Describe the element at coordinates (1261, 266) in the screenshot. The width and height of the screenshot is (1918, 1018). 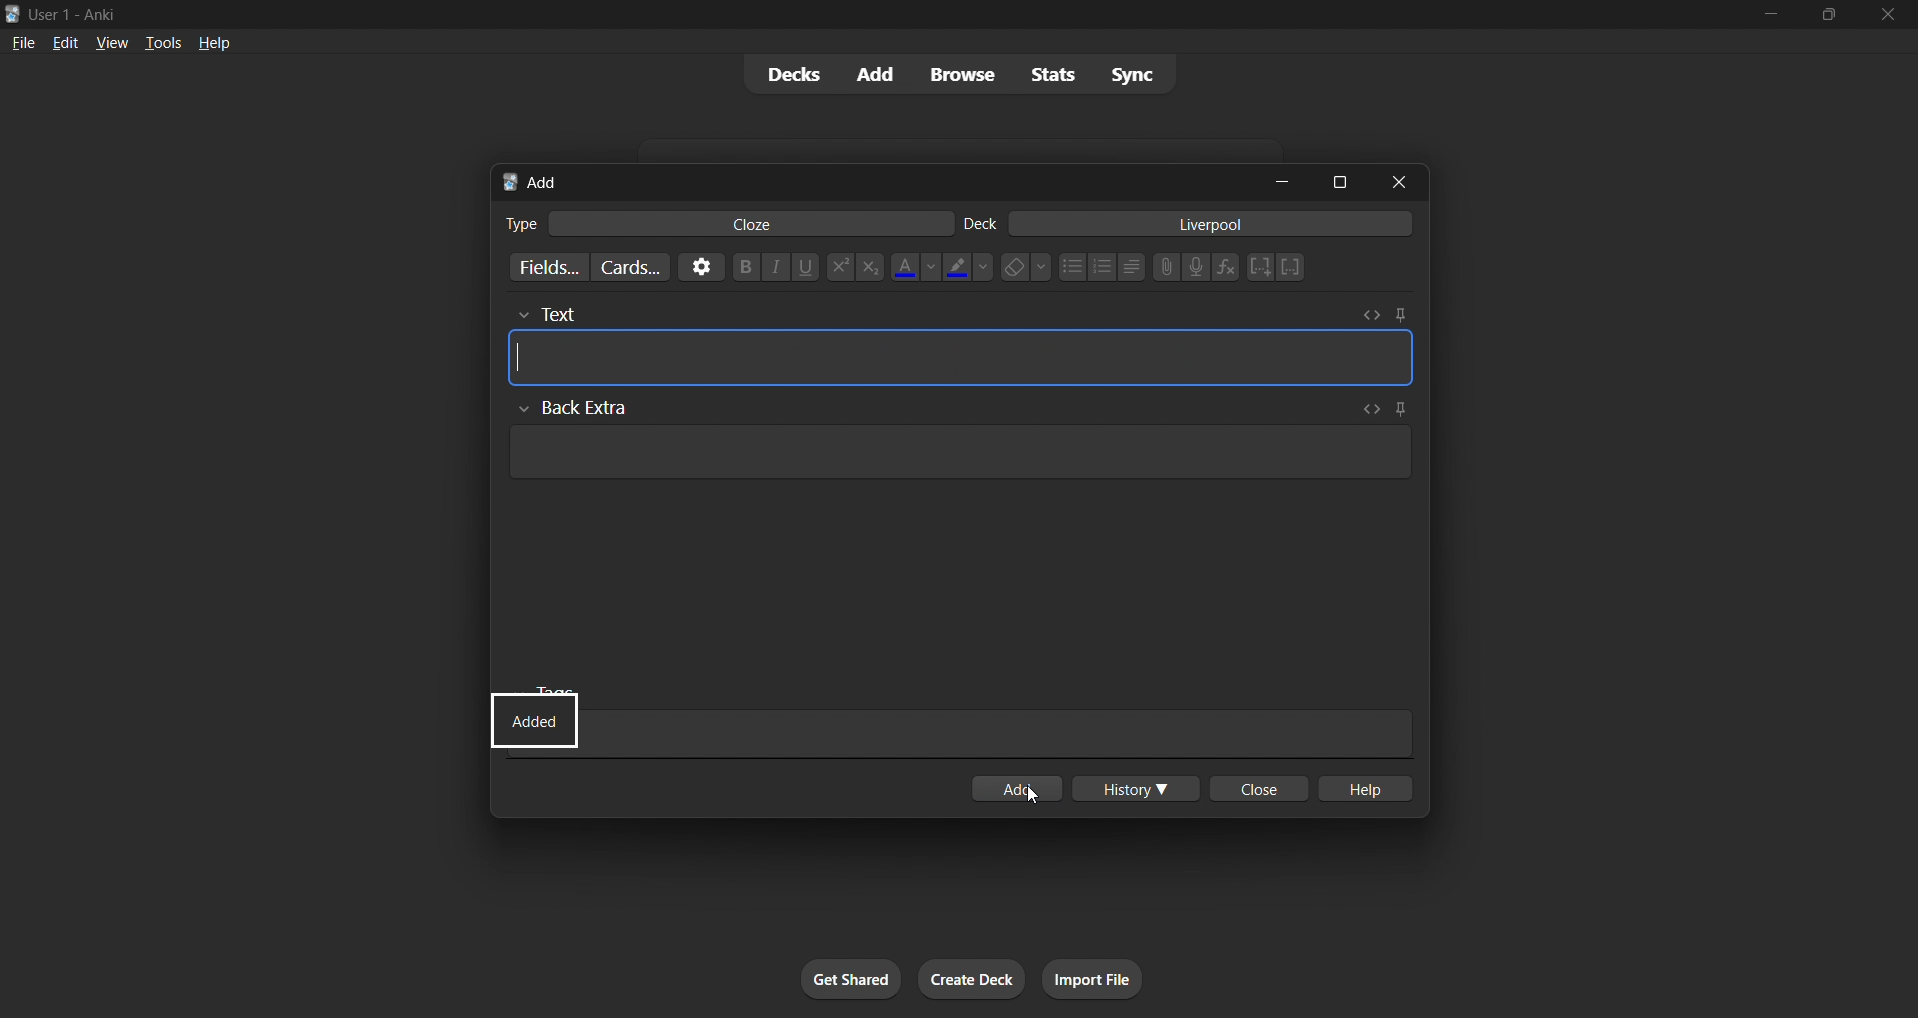
I see `cloze deletion` at that location.